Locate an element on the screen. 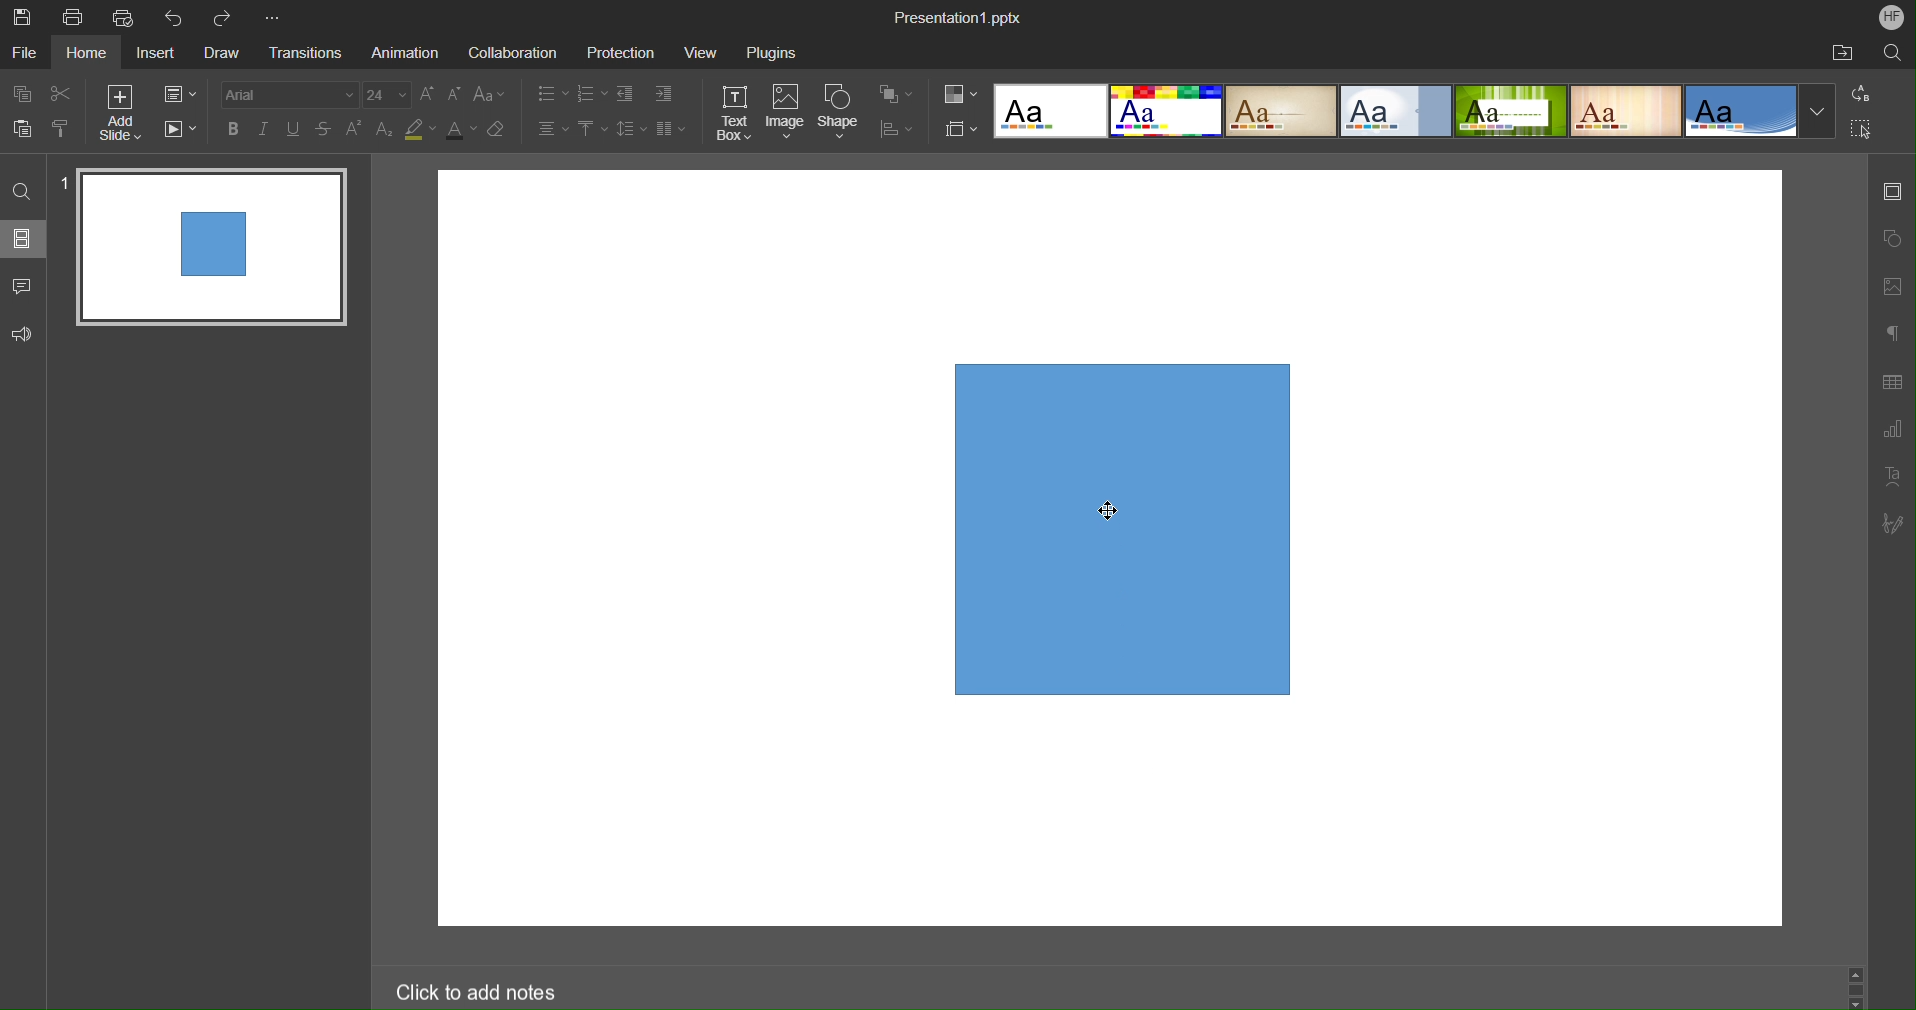 The image size is (1916, 1010). Line Spacing is located at coordinates (632, 128).